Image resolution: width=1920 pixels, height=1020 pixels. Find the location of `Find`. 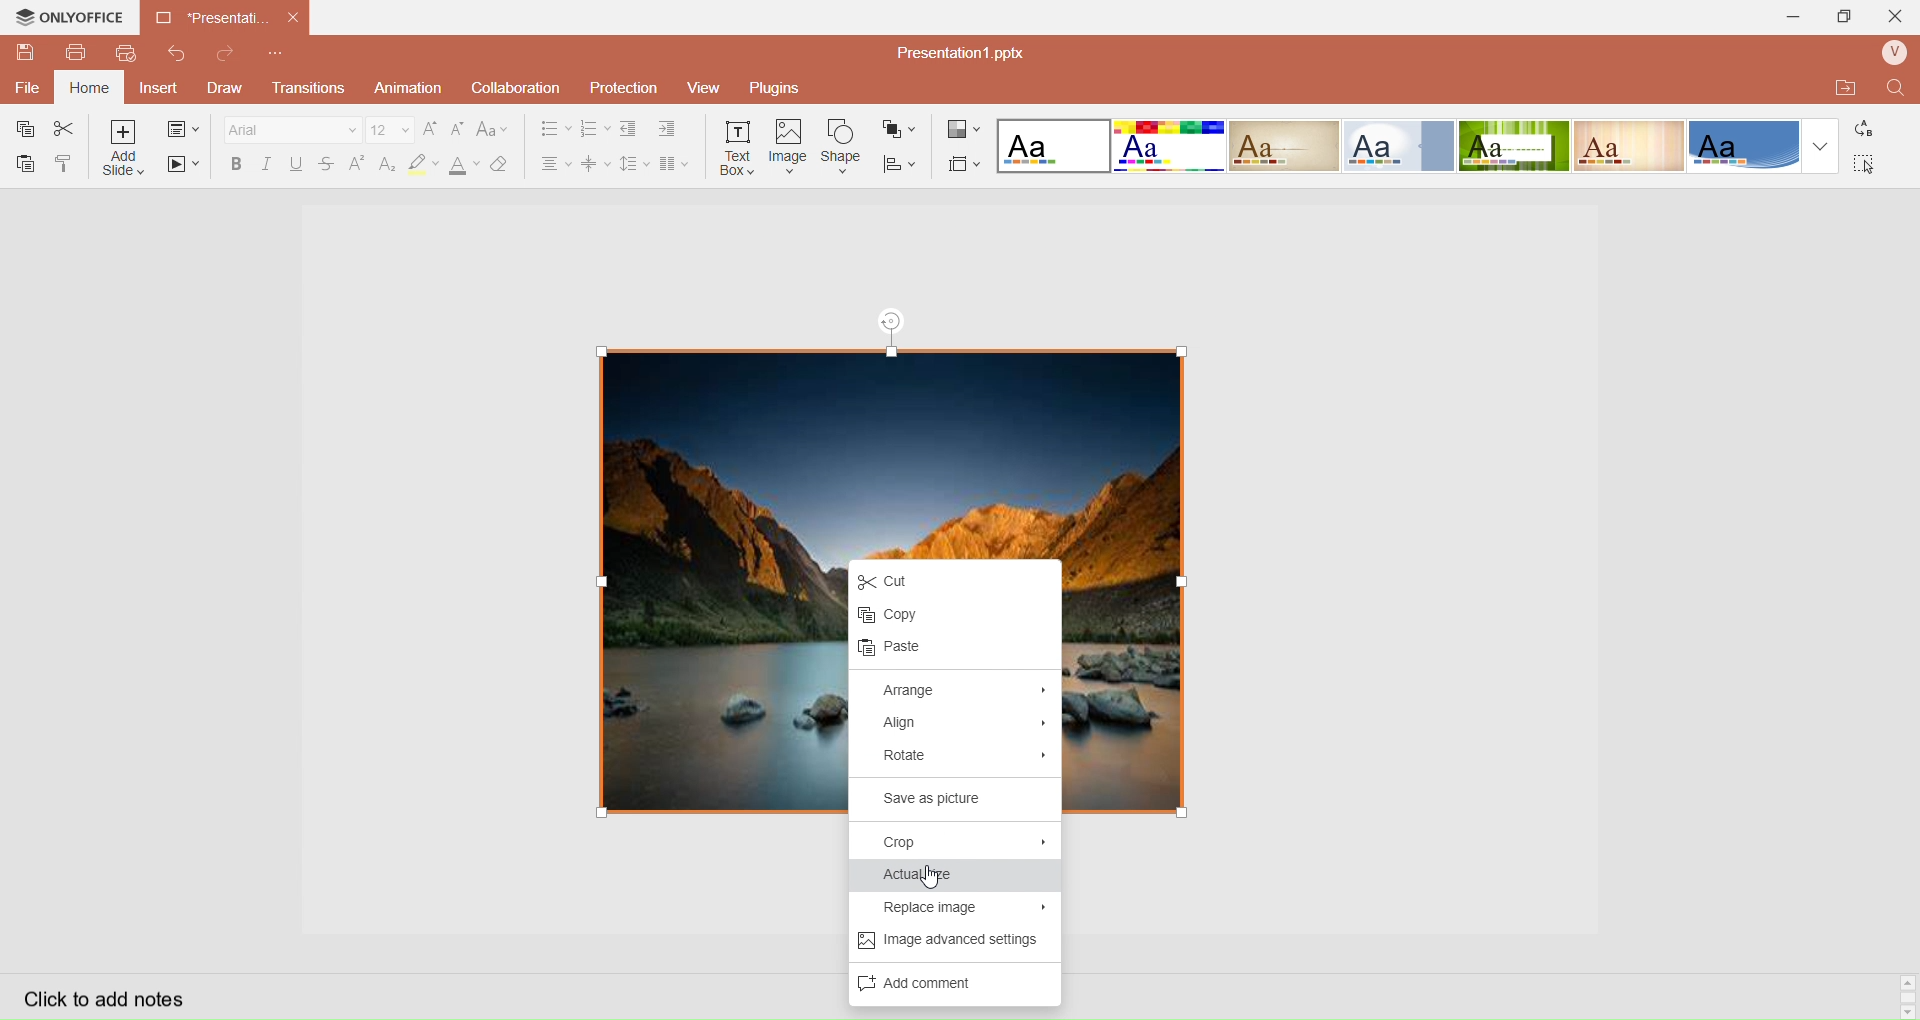

Find is located at coordinates (1898, 90).